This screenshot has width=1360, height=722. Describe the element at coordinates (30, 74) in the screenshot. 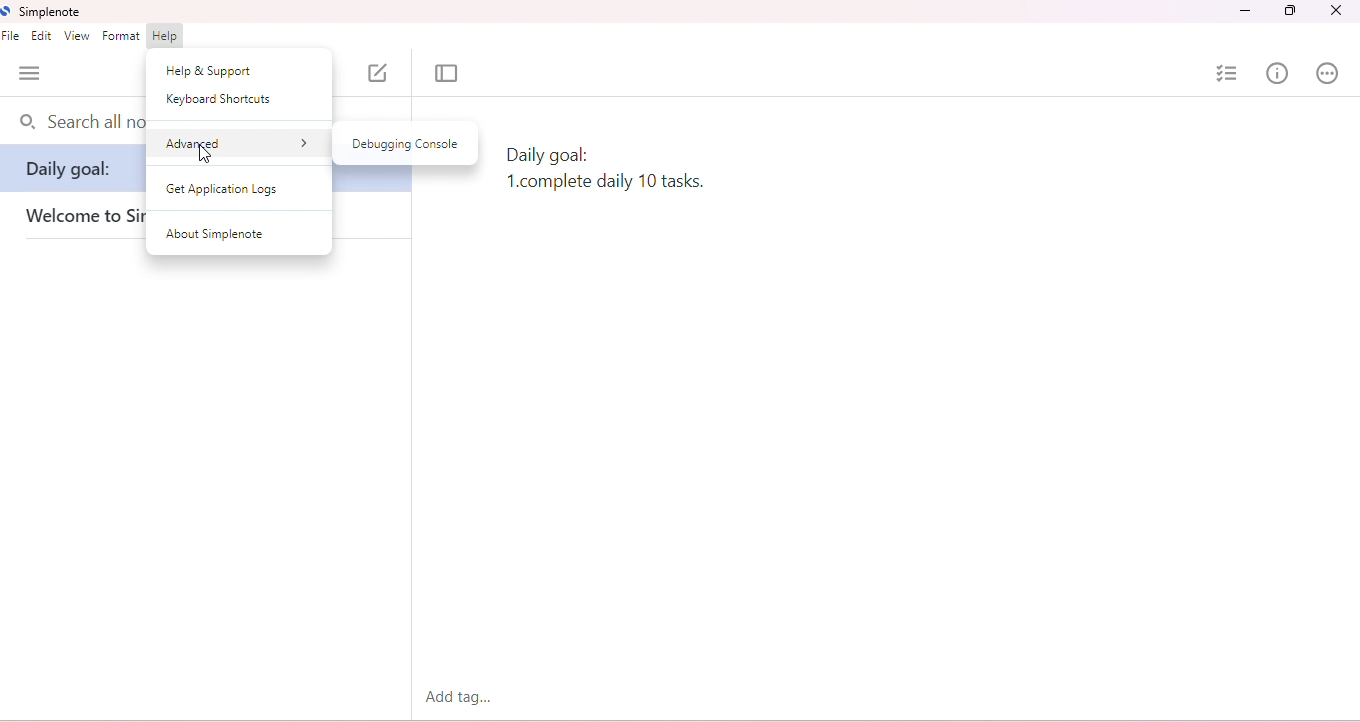

I see `menu` at that location.